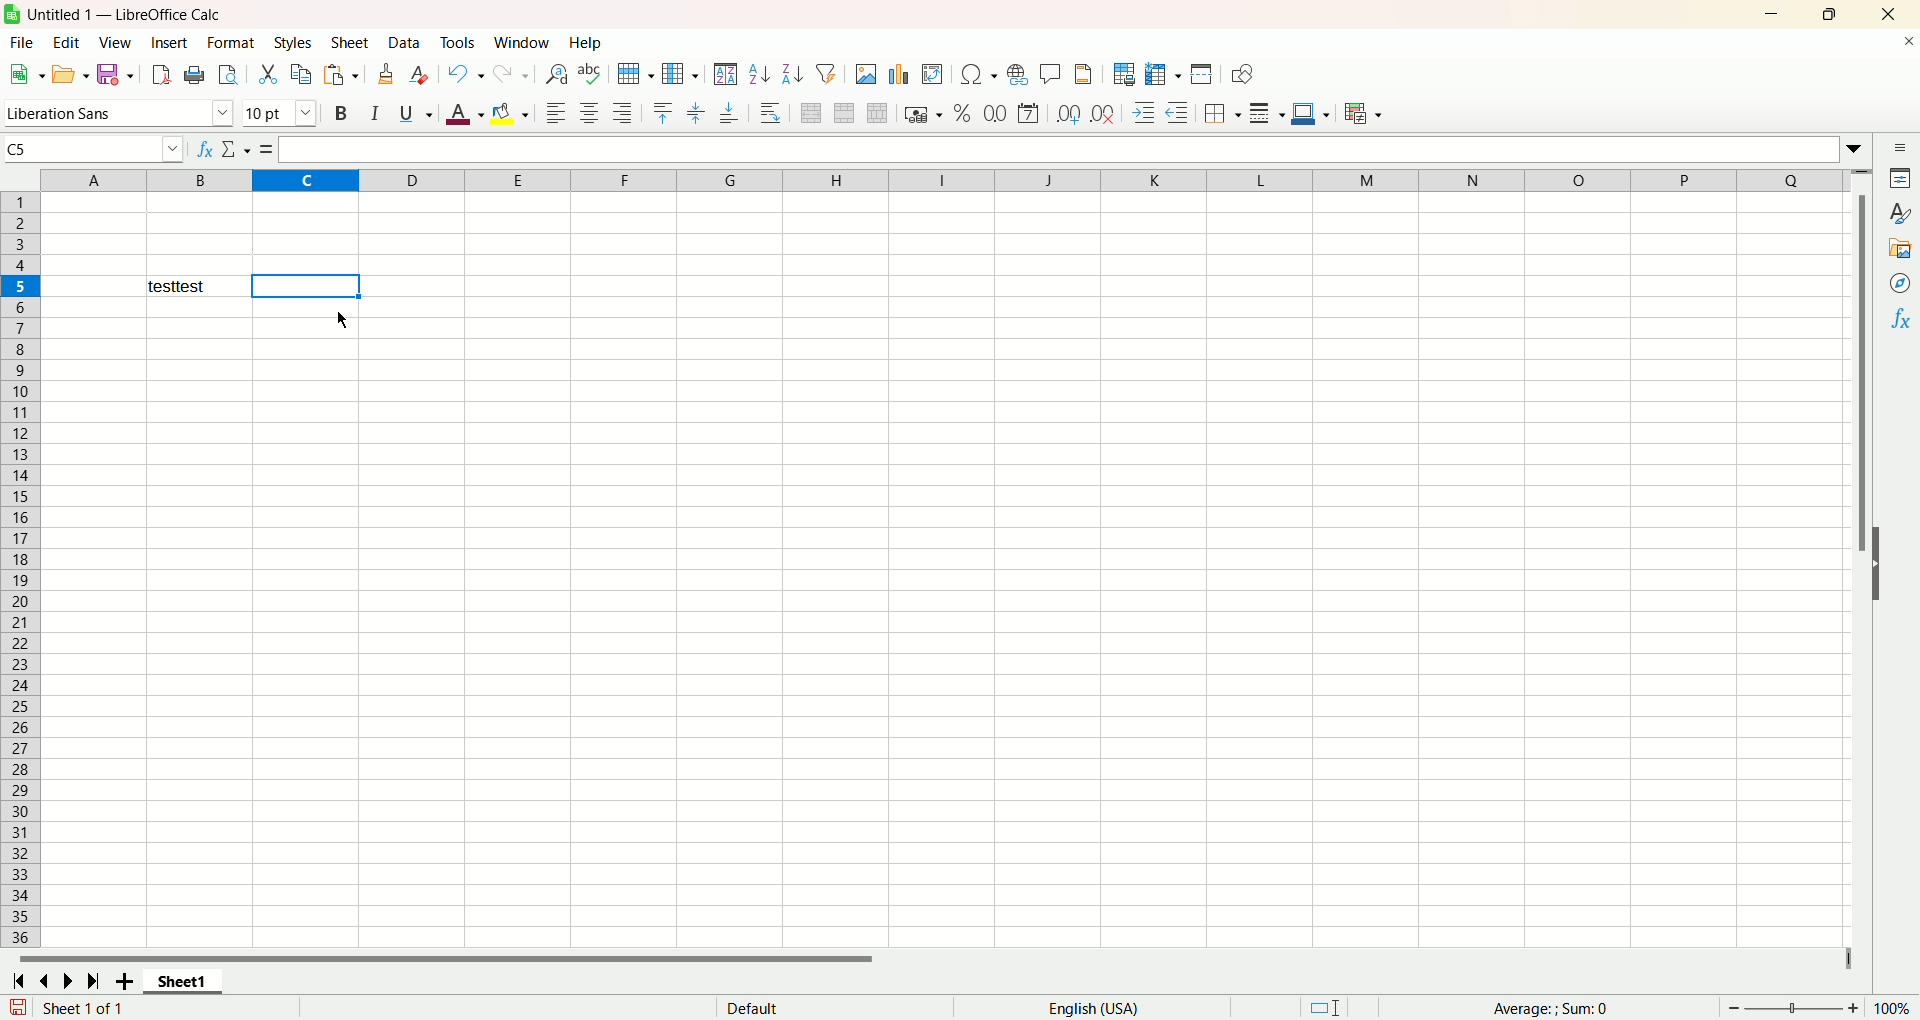 This screenshot has height=1020, width=1920. What do you see at coordinates (980, 74) in the screenshot?
I see `insert special character` at bounding box center [980, 74].